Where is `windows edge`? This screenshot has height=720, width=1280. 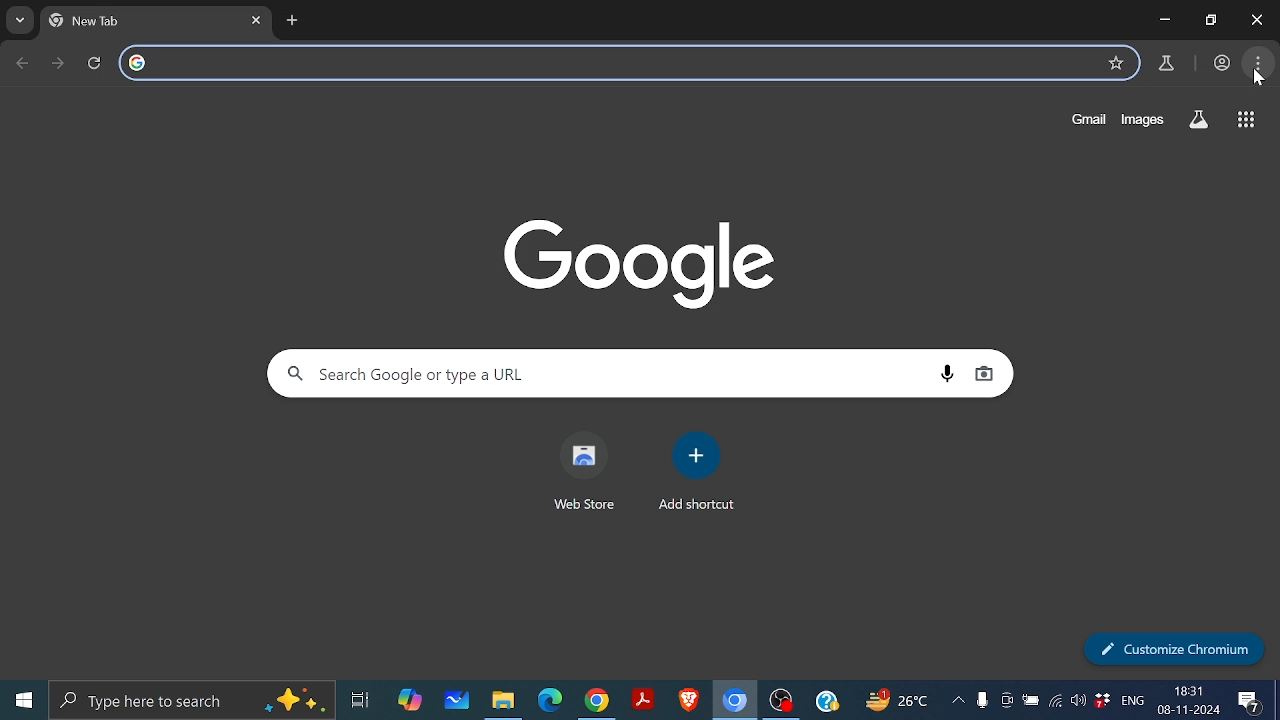
windows edge is located at coordinates (550, 701).